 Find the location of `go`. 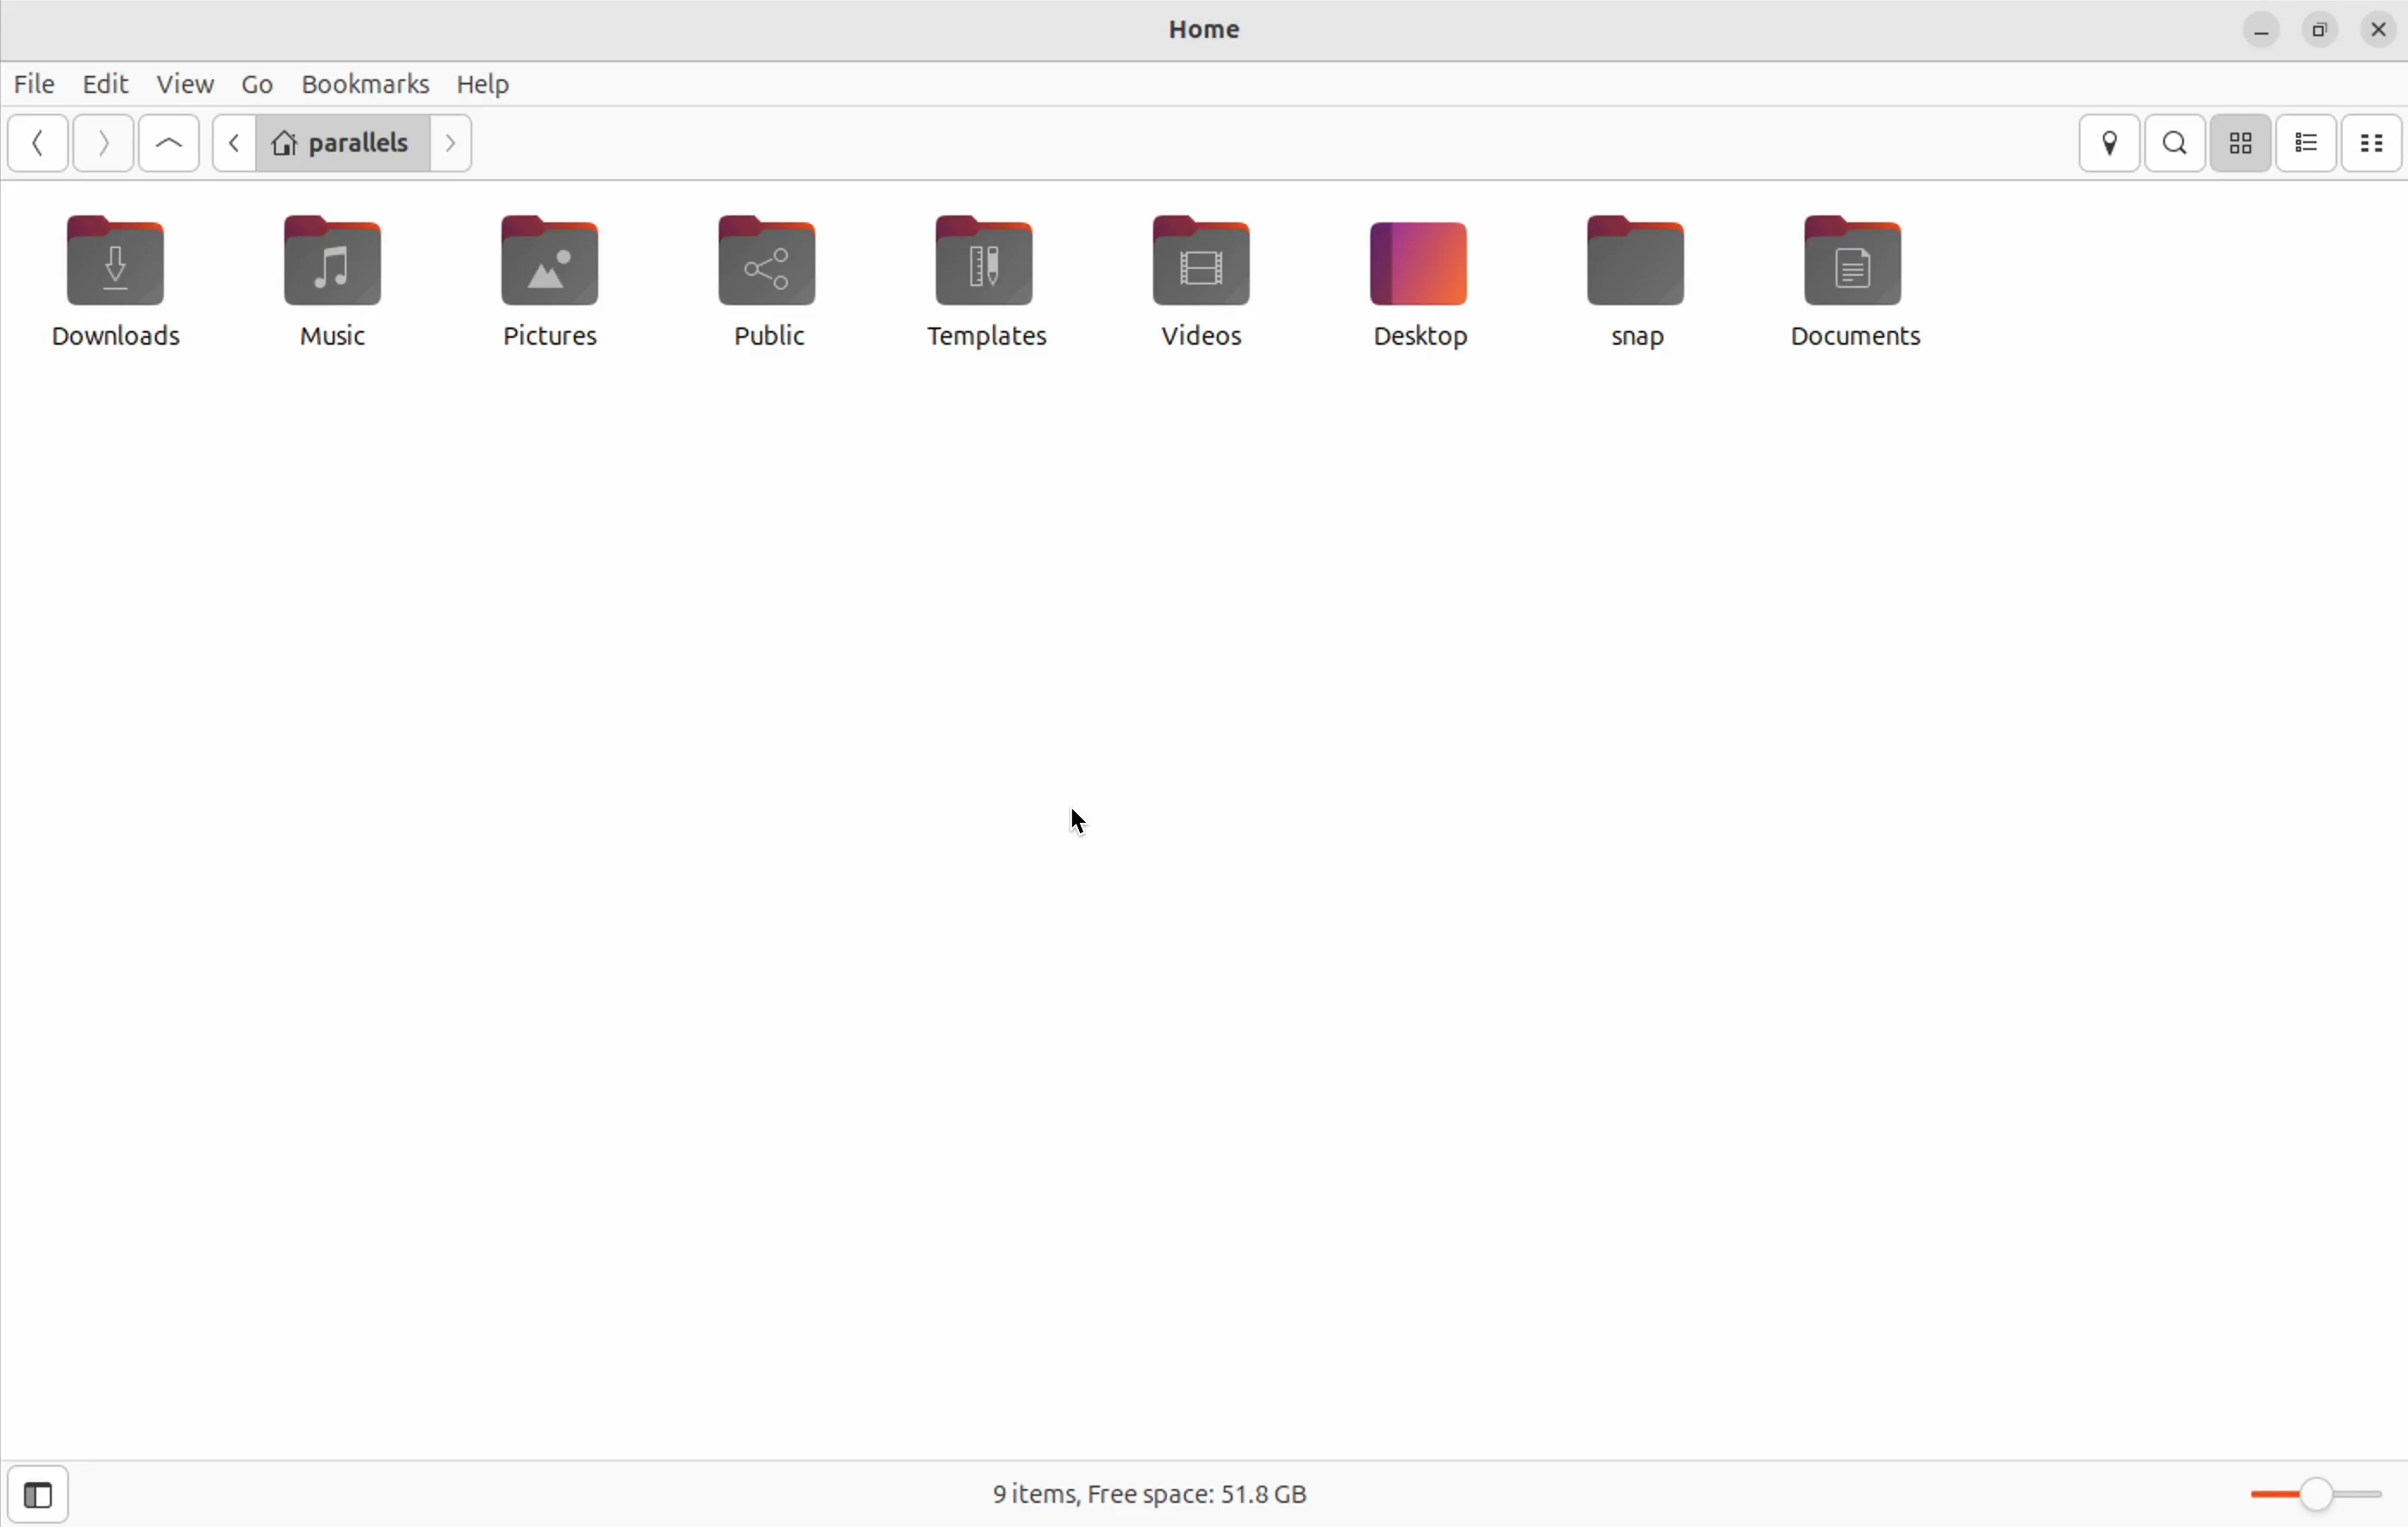

go is located at coordinates (252, 82).